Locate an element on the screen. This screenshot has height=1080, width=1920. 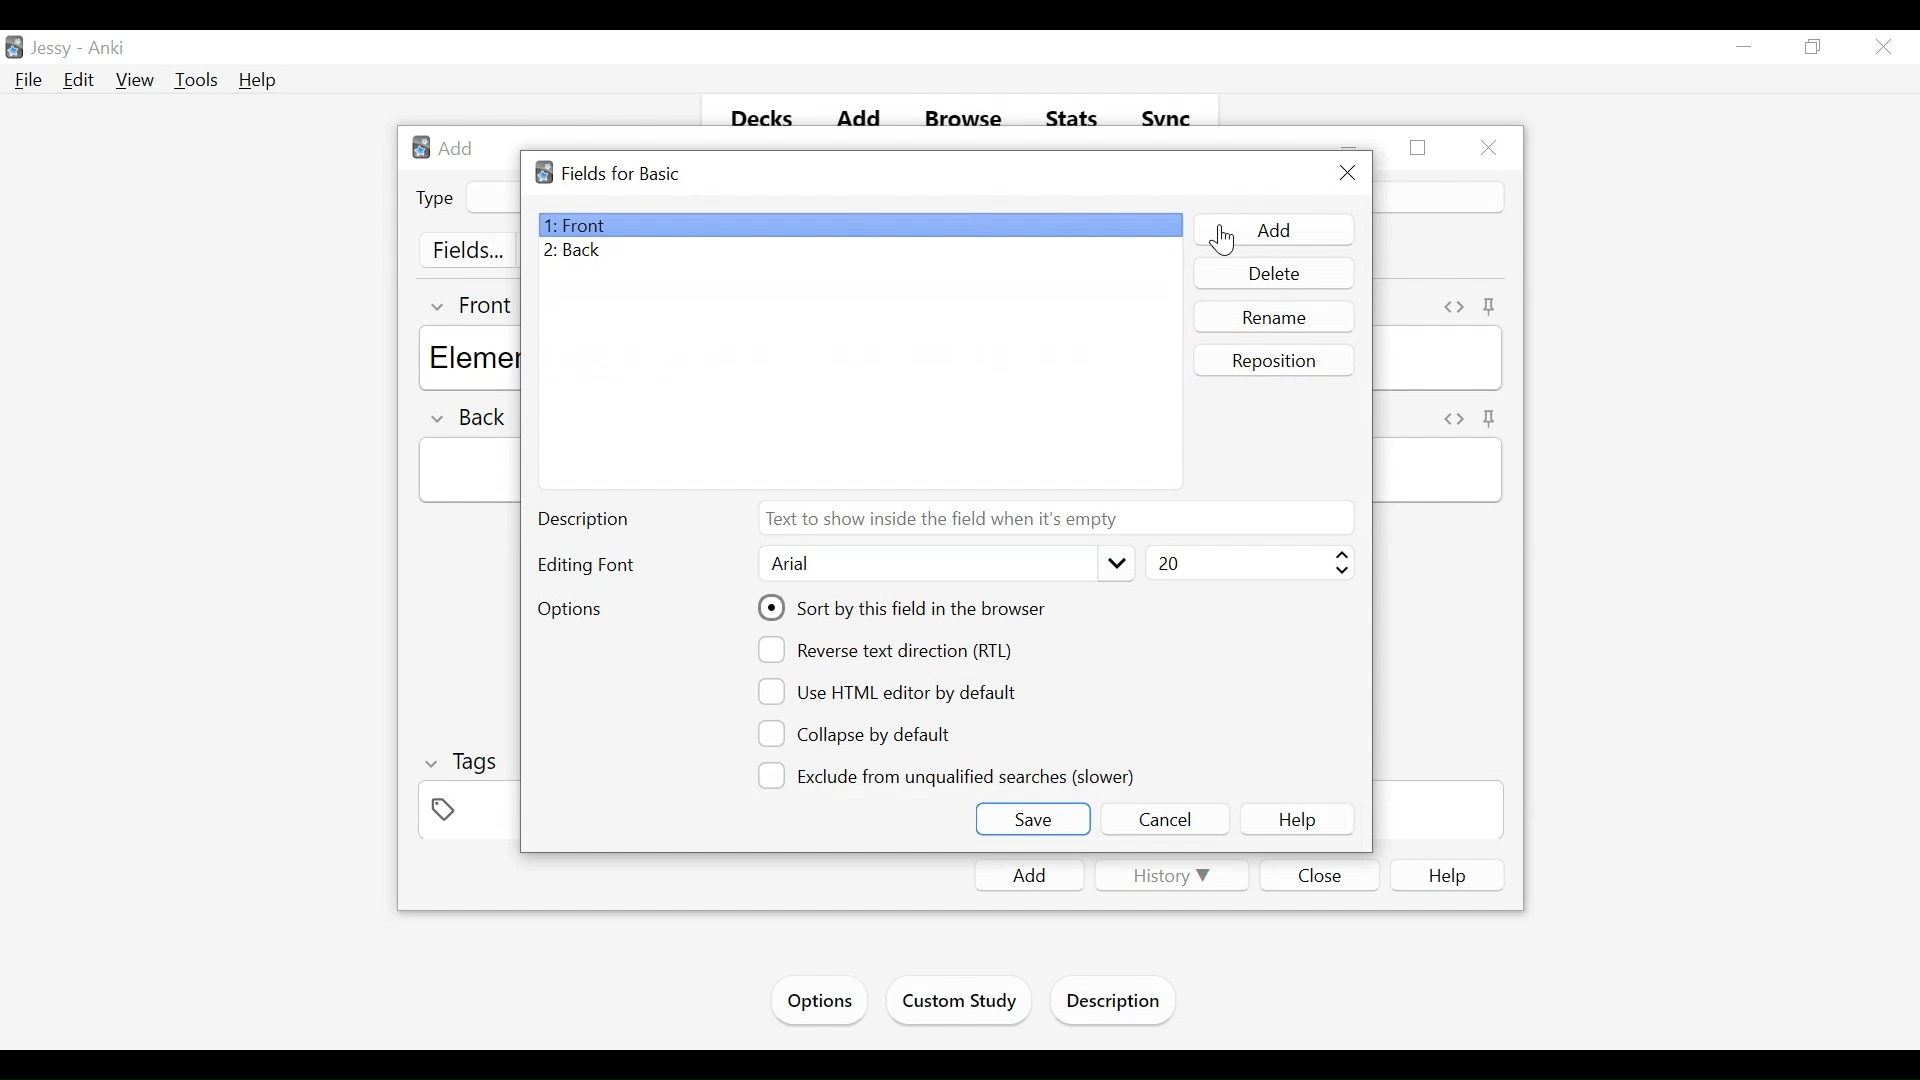
User Name is located at coordinates (55, 49).